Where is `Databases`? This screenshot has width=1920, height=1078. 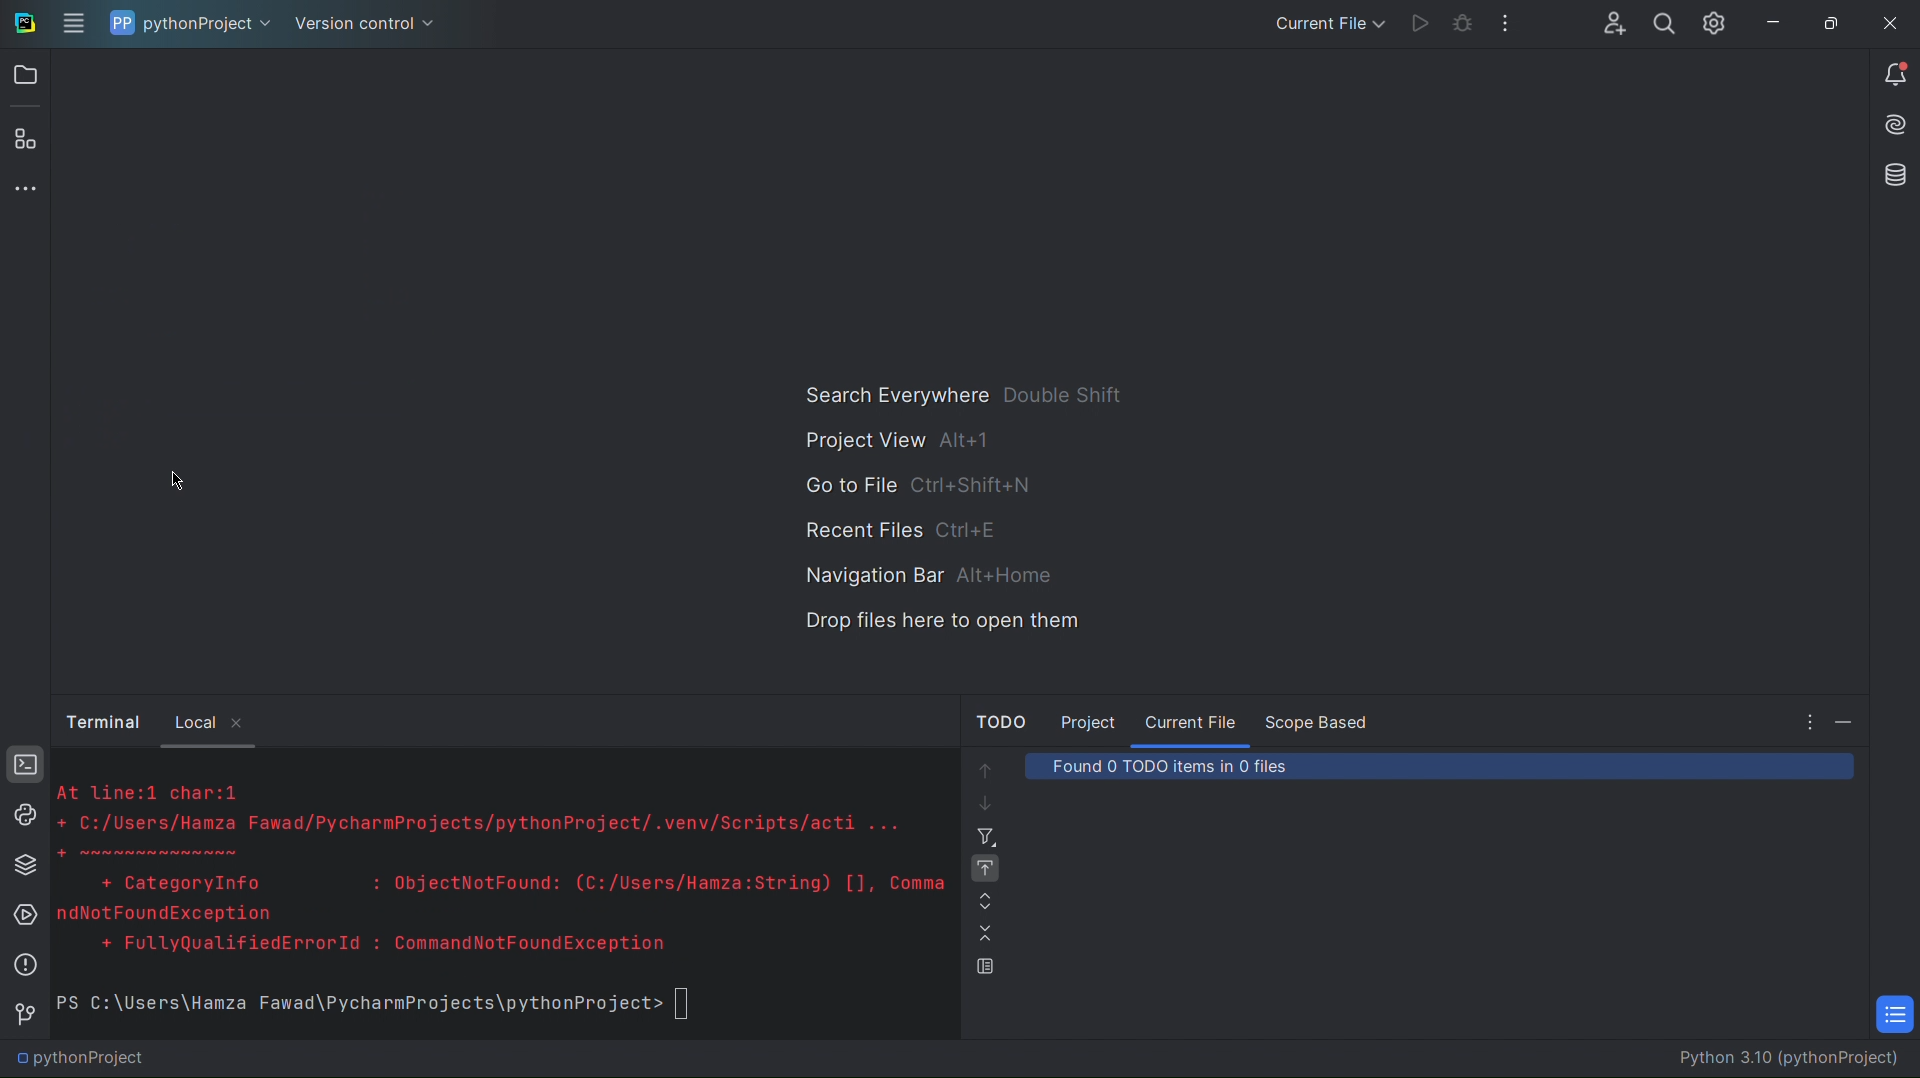
Databases is located at coordinates (1891, 176).